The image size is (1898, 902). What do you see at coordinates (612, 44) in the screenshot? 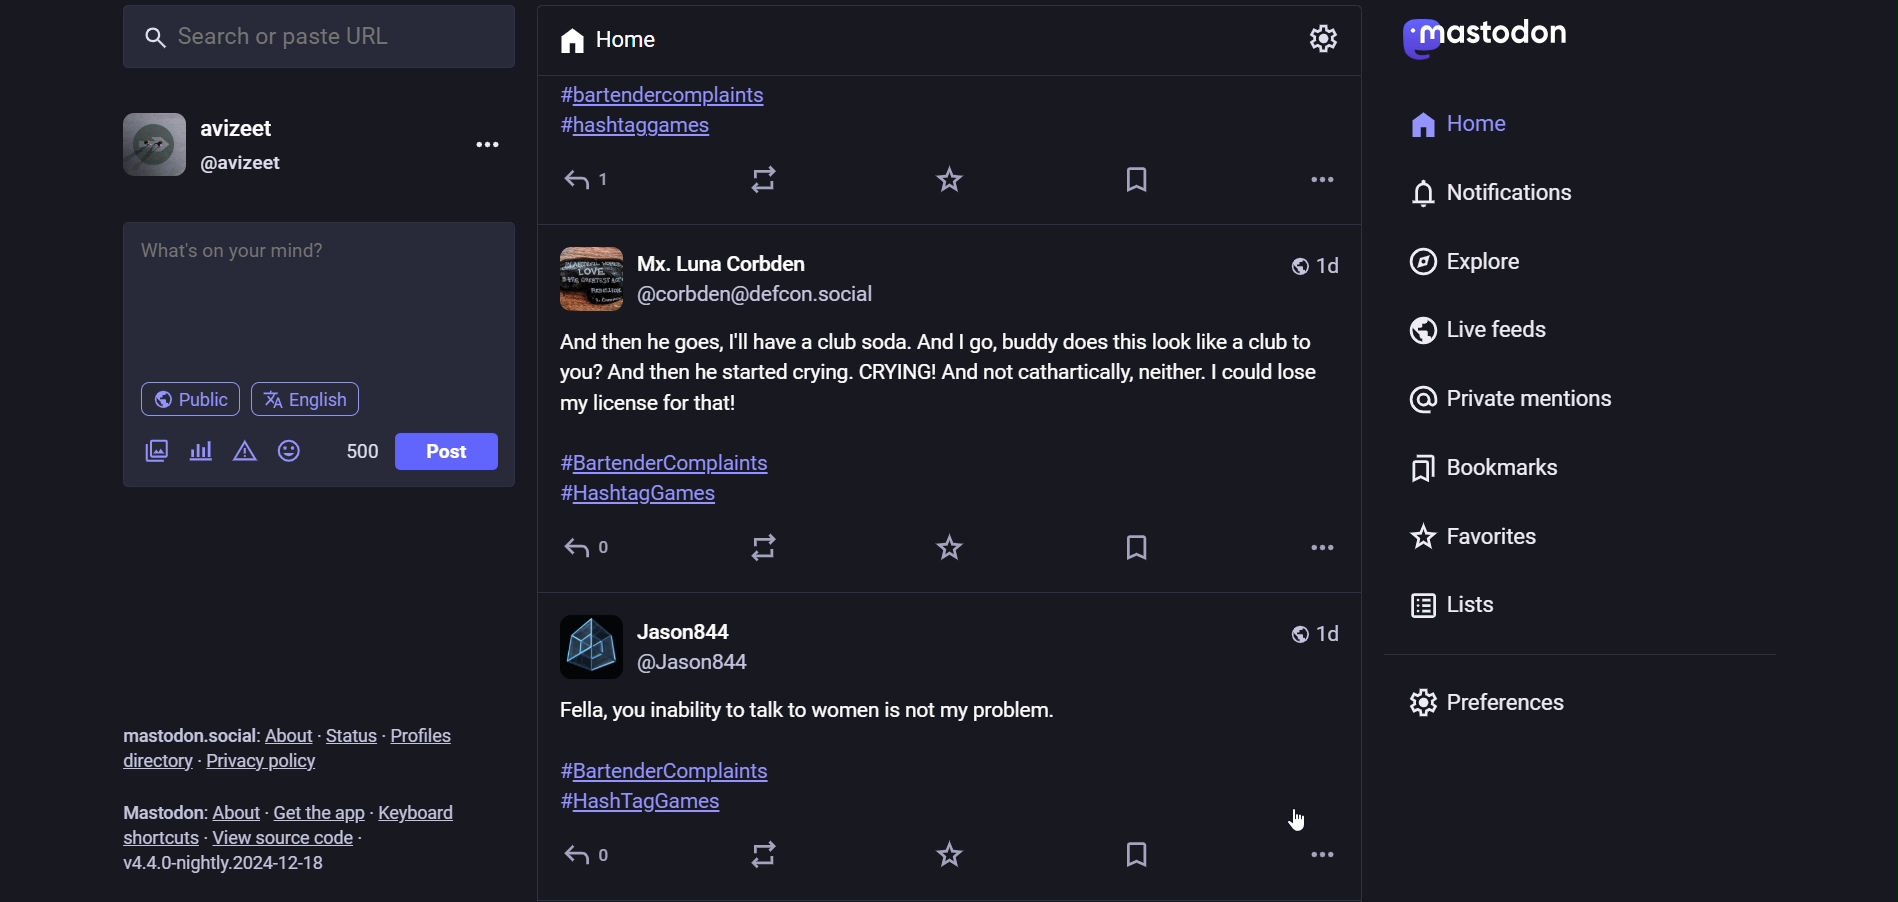
I see `home` at bounding box center [612, 44].